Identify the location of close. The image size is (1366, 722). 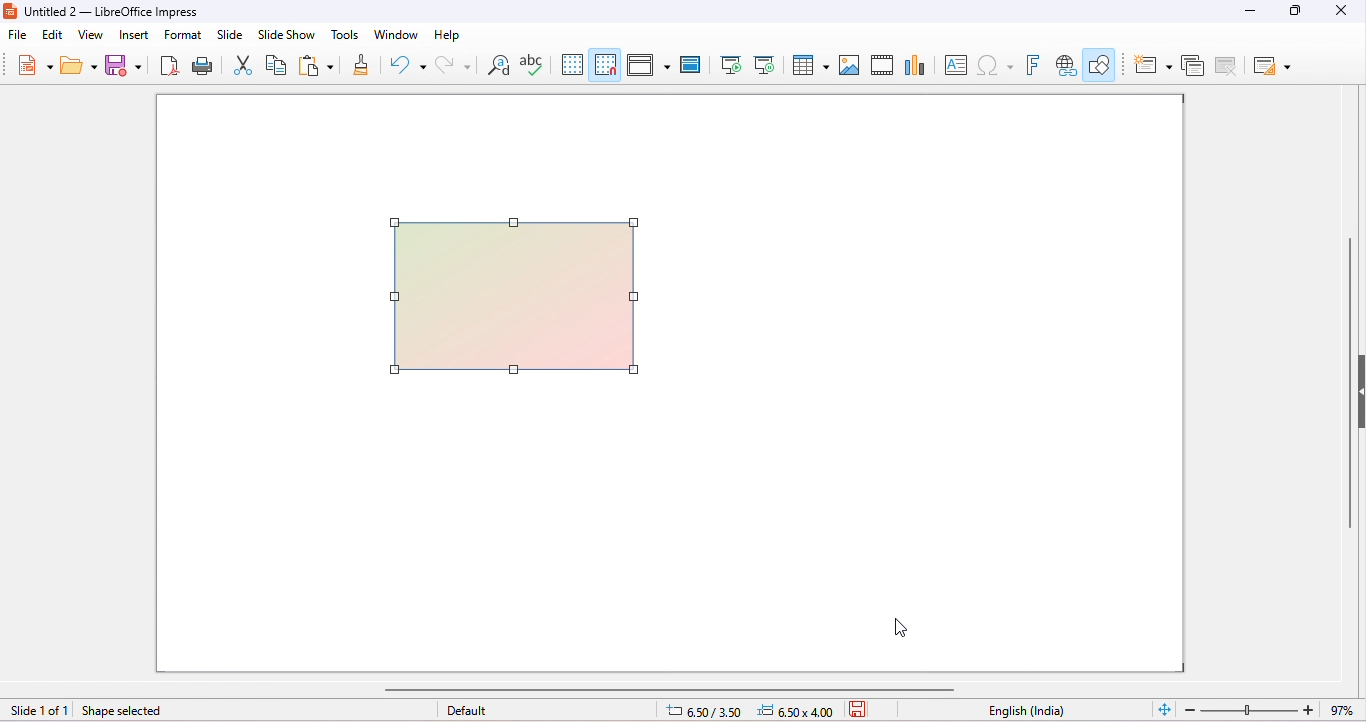
(1339, 11).